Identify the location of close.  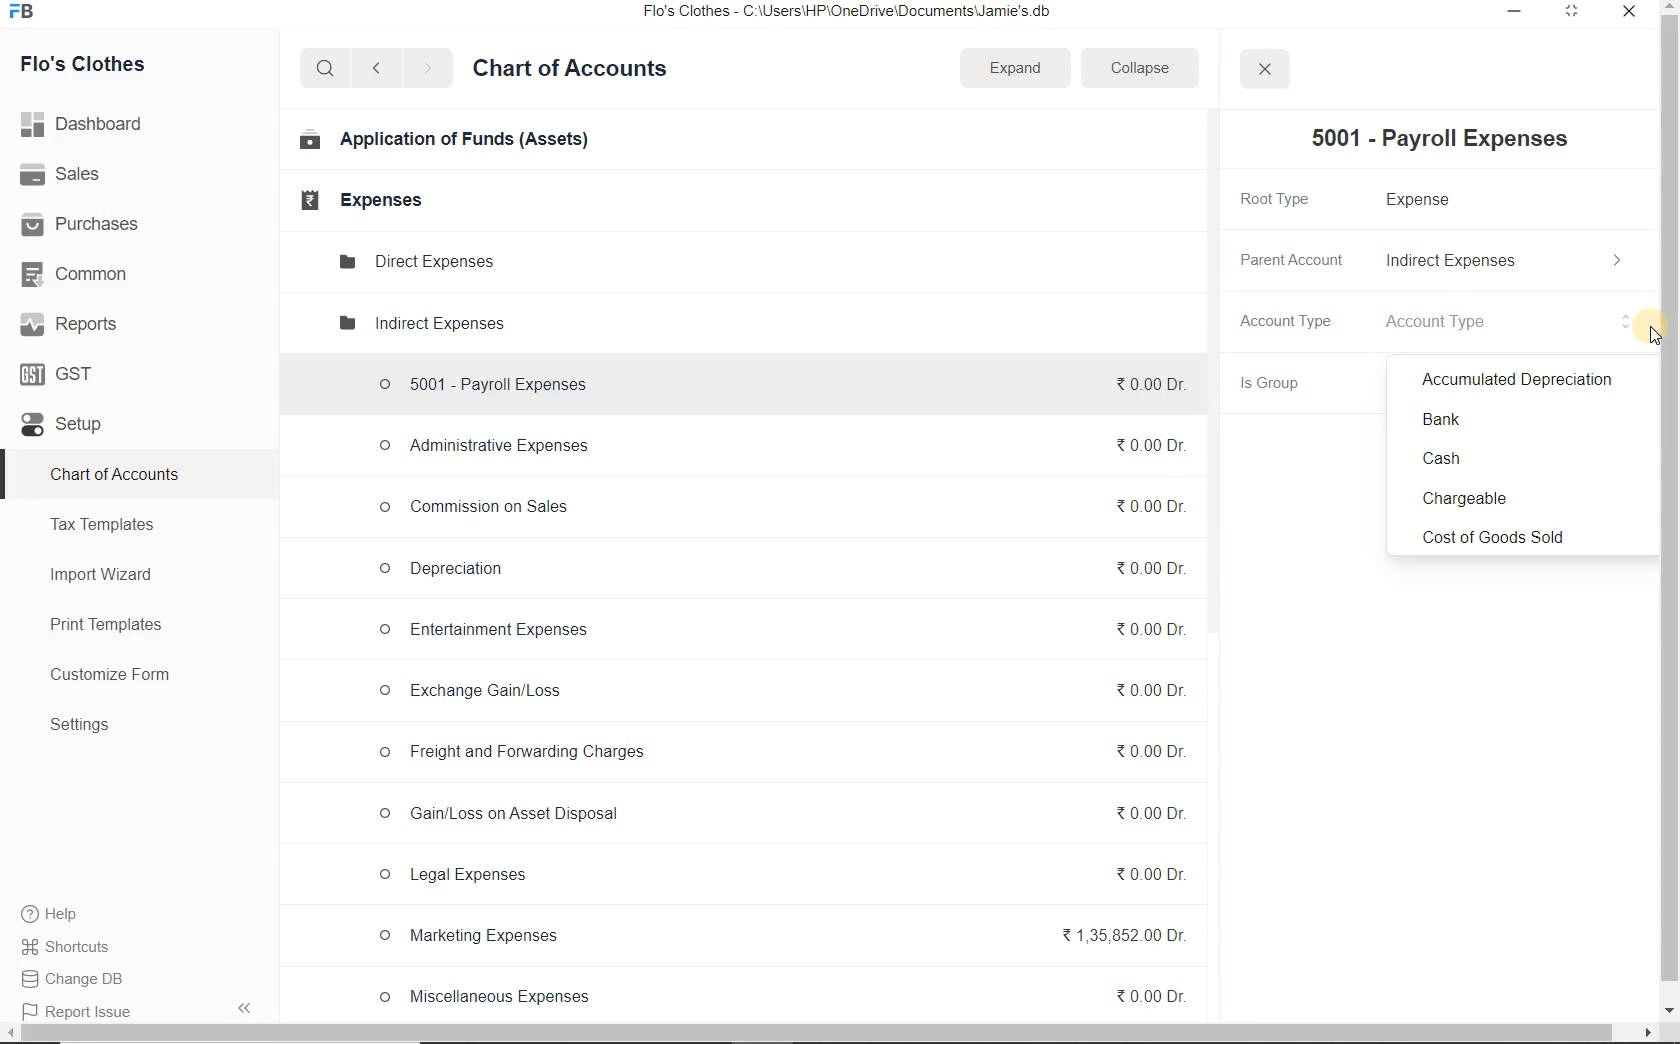
(1625, 12).